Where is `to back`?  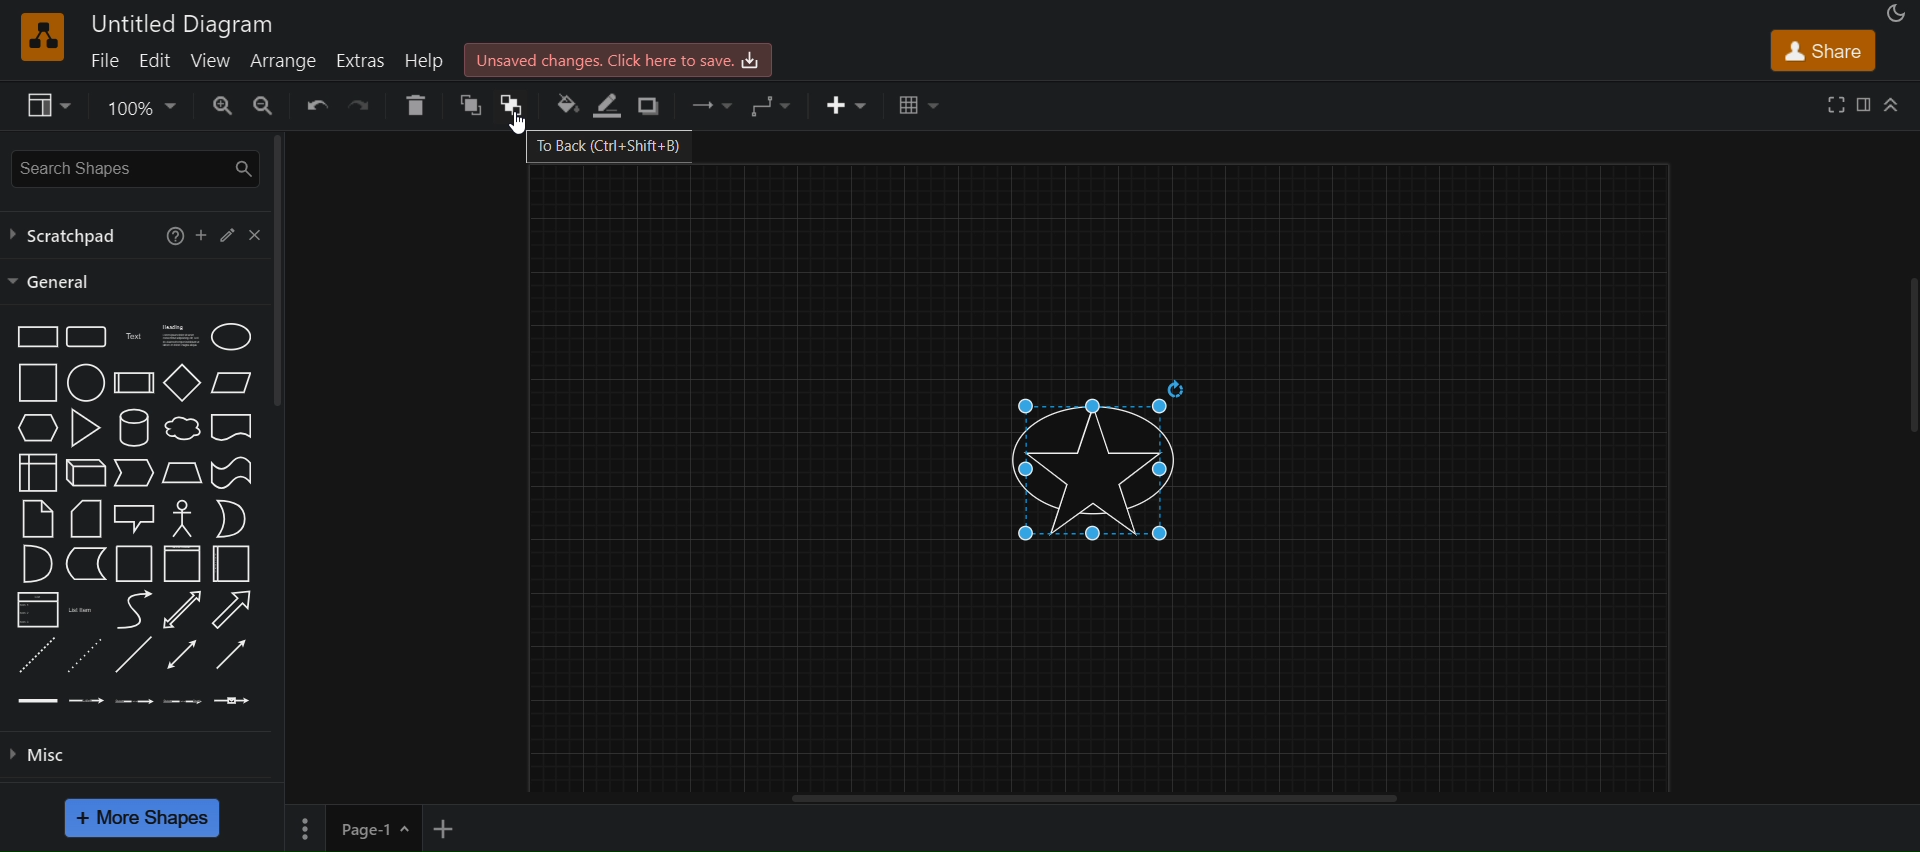 to back is located at coordinates (607, 146).